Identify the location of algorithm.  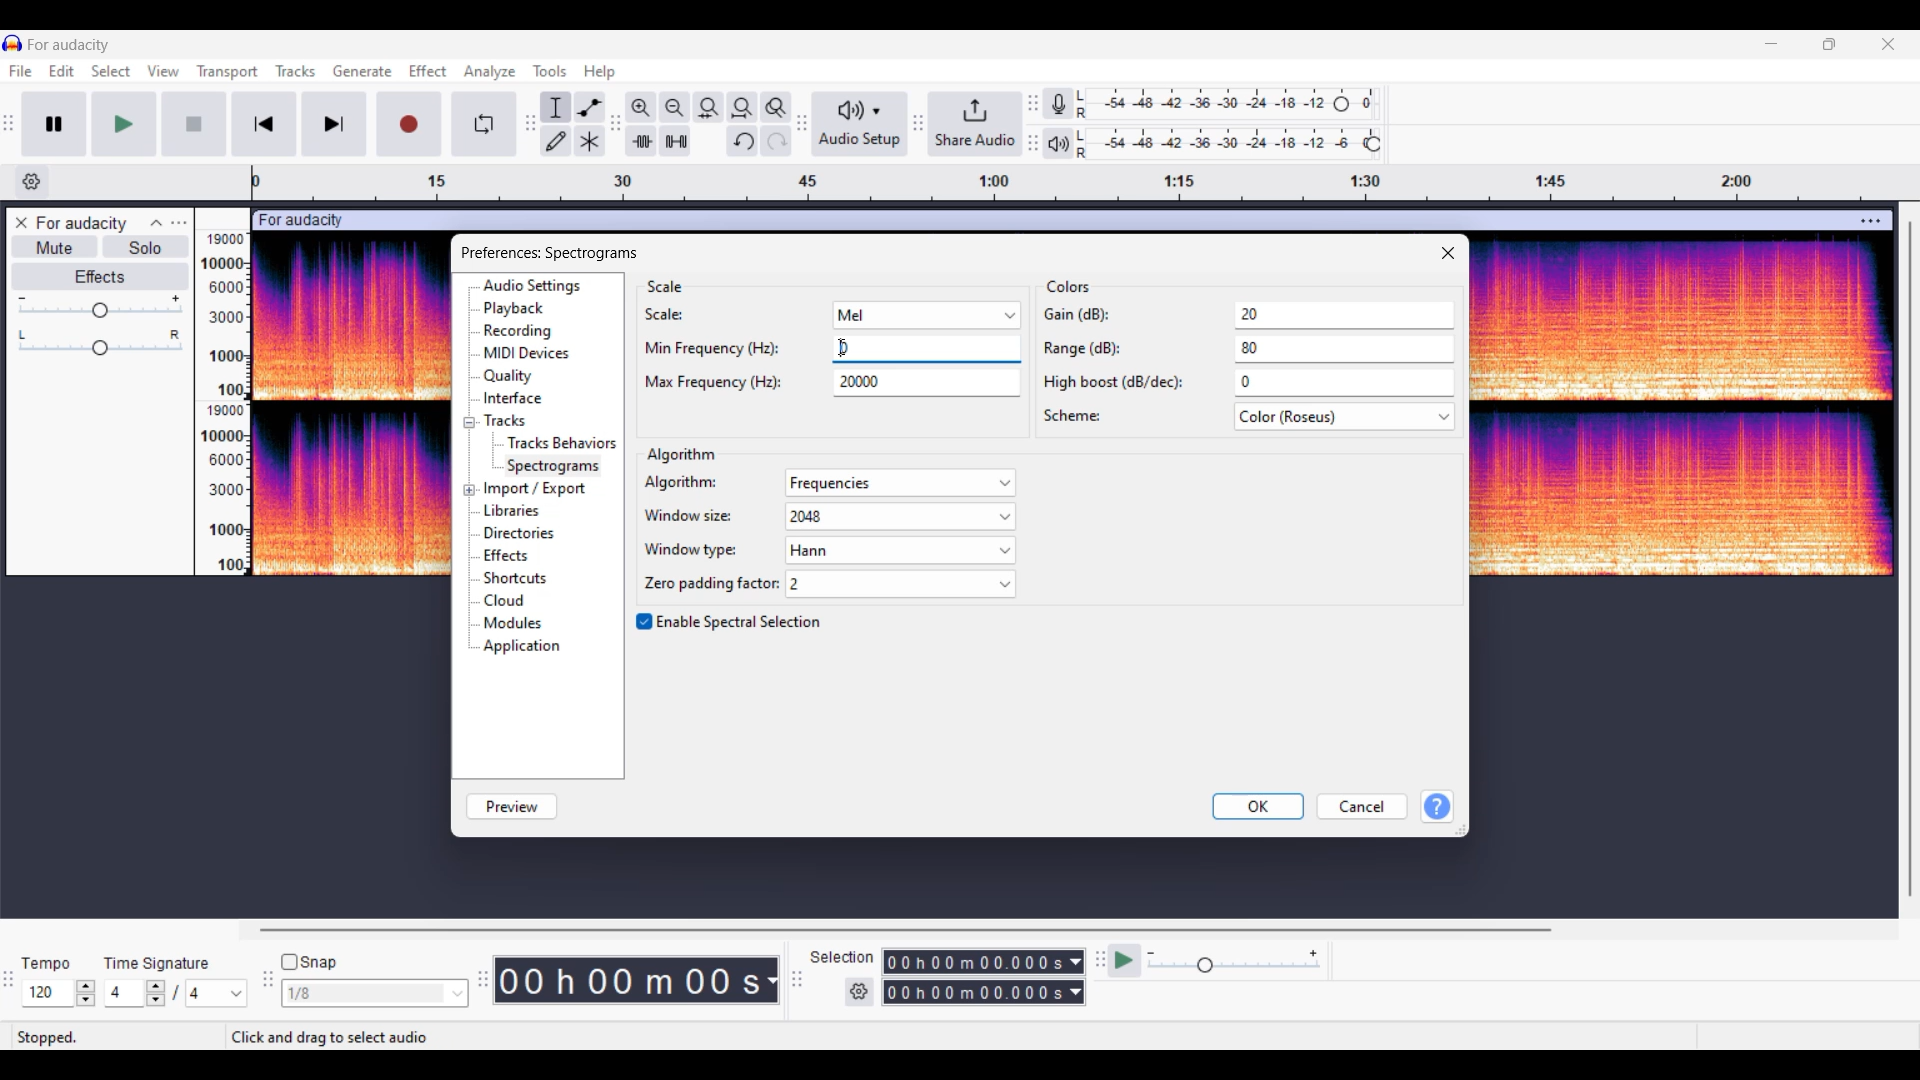
(828, 484).